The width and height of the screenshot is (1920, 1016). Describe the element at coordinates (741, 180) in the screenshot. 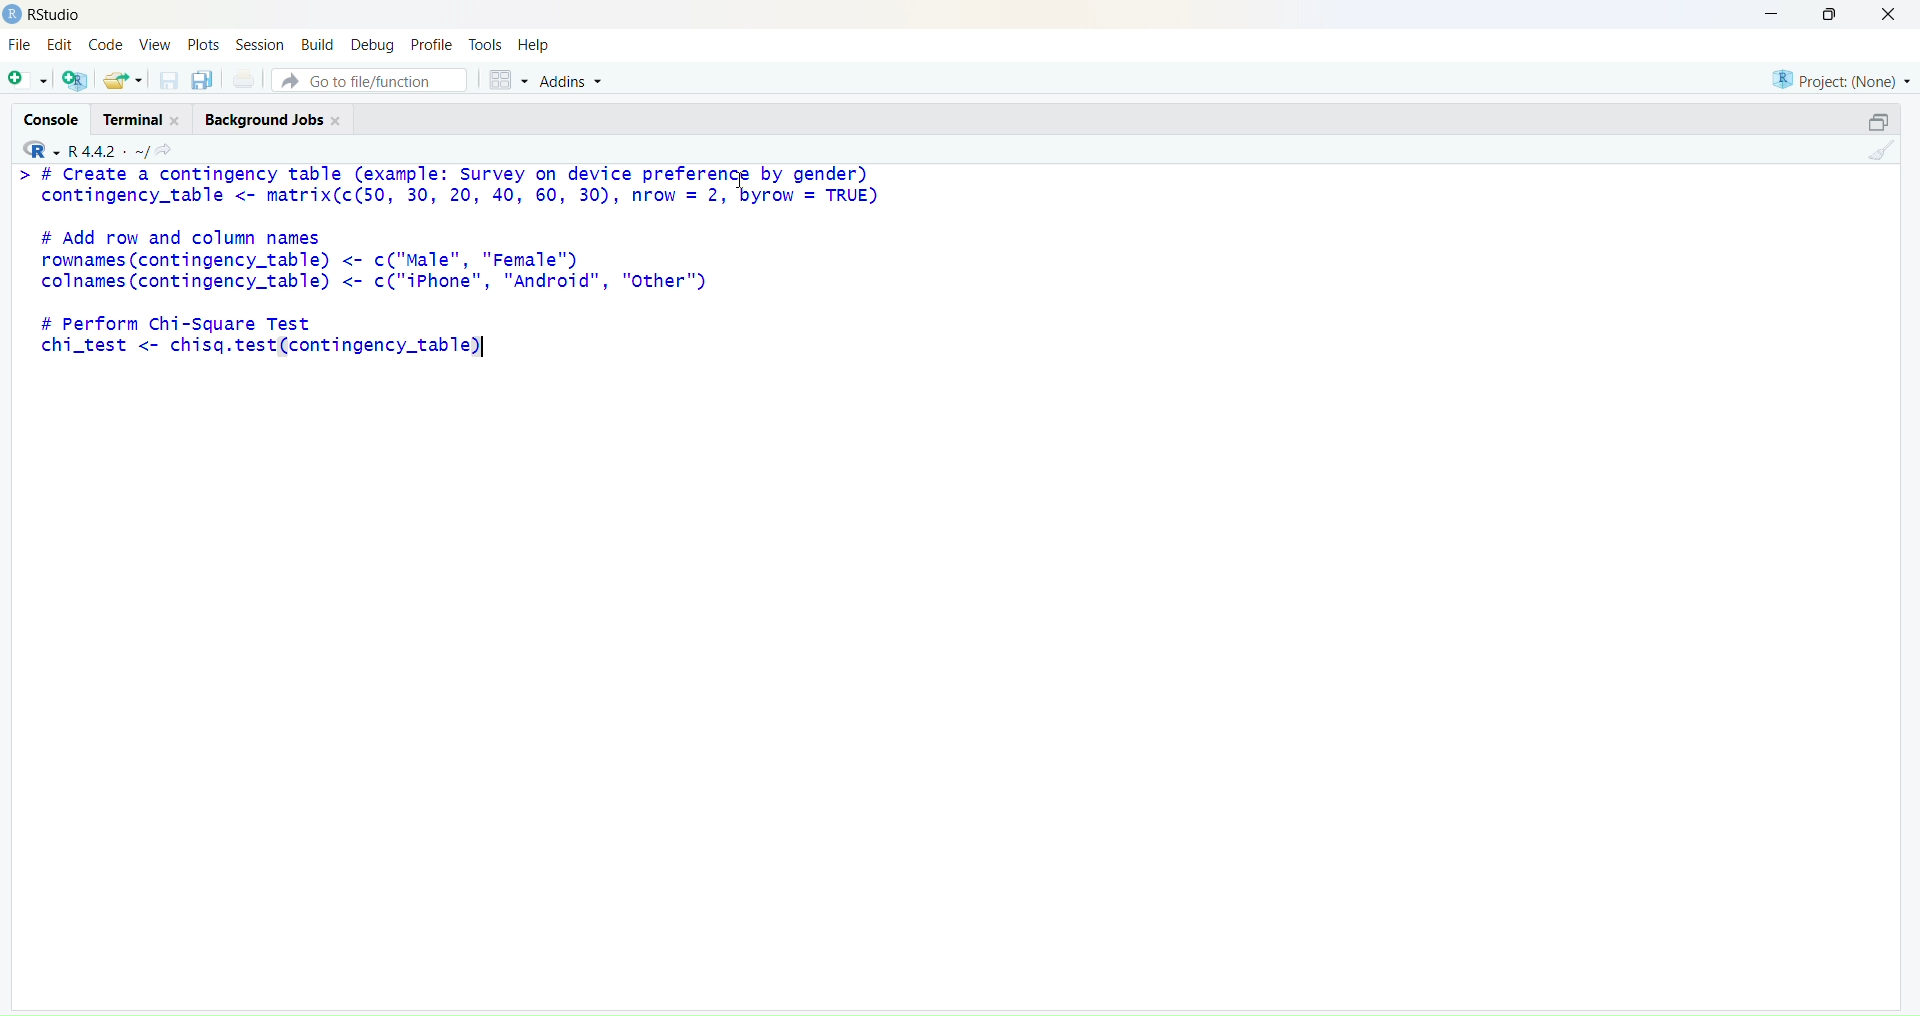

I see `cursor` at that location.